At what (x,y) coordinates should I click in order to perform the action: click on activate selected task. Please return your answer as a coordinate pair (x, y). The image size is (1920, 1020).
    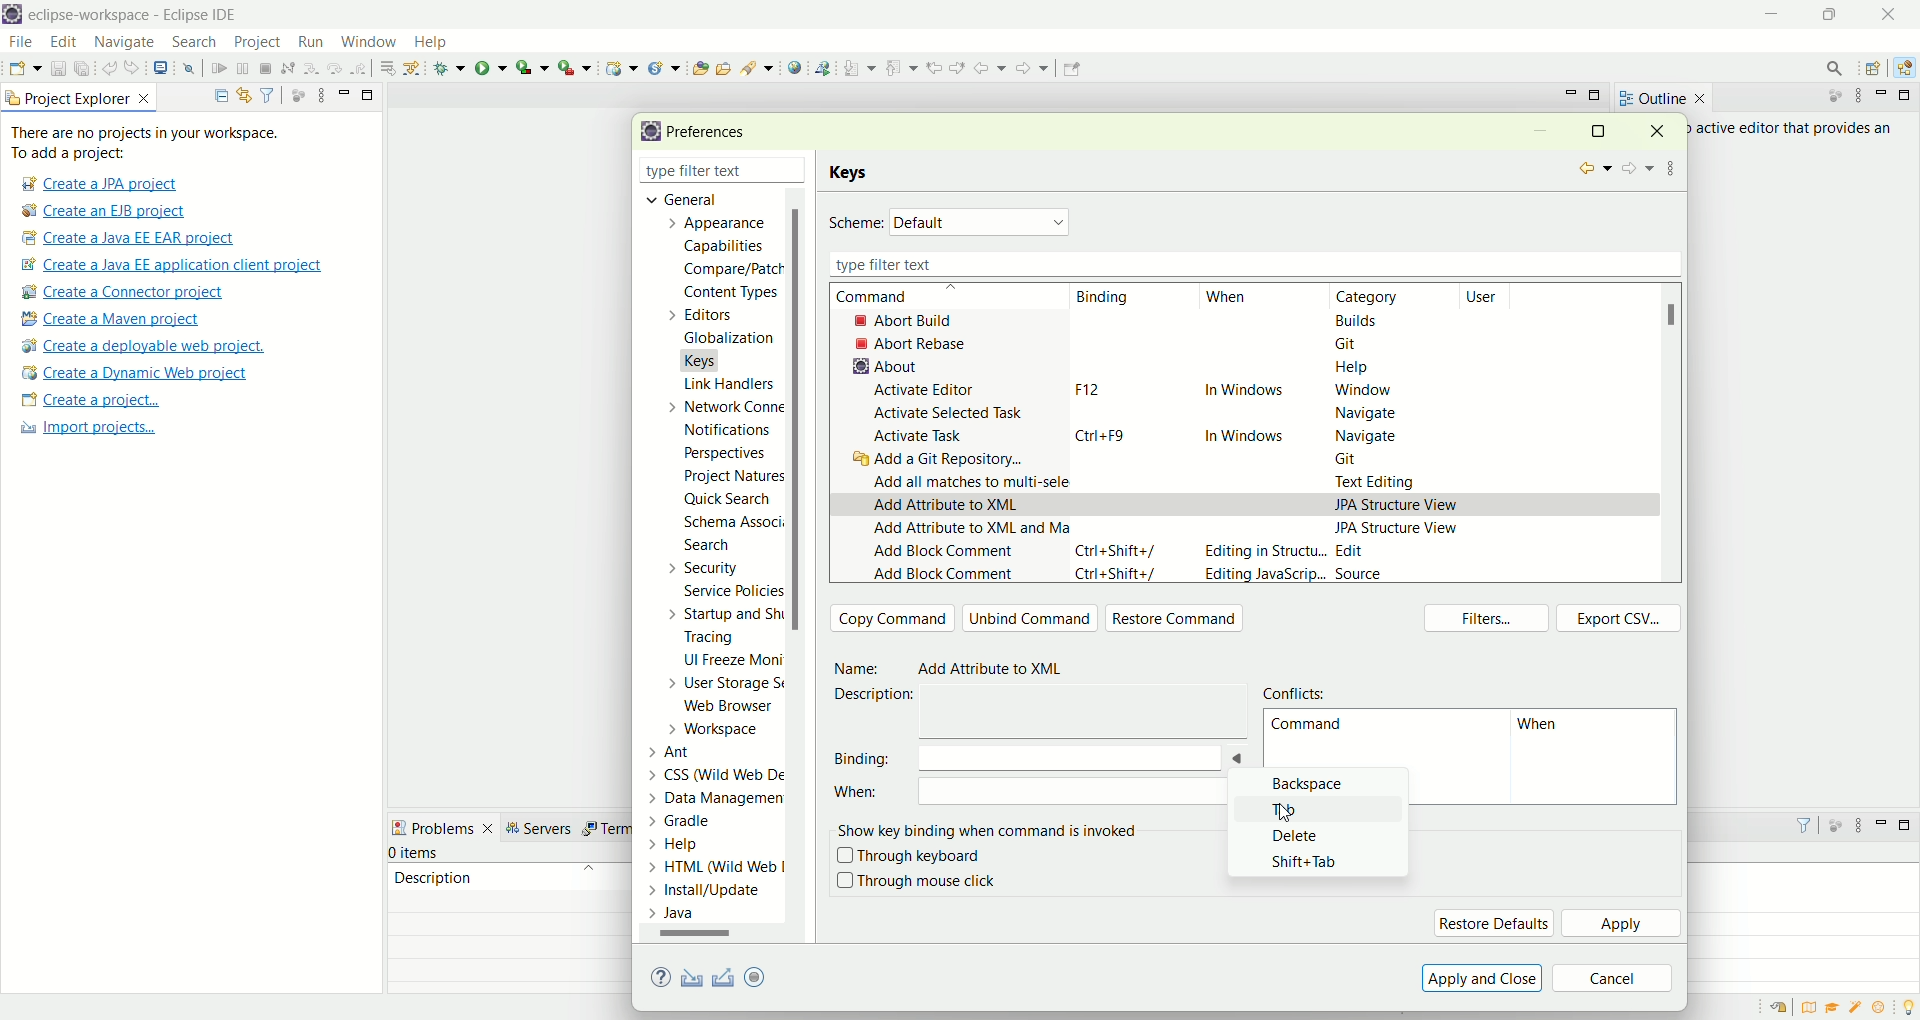
    Looking at the image, I should click on (950, 412).